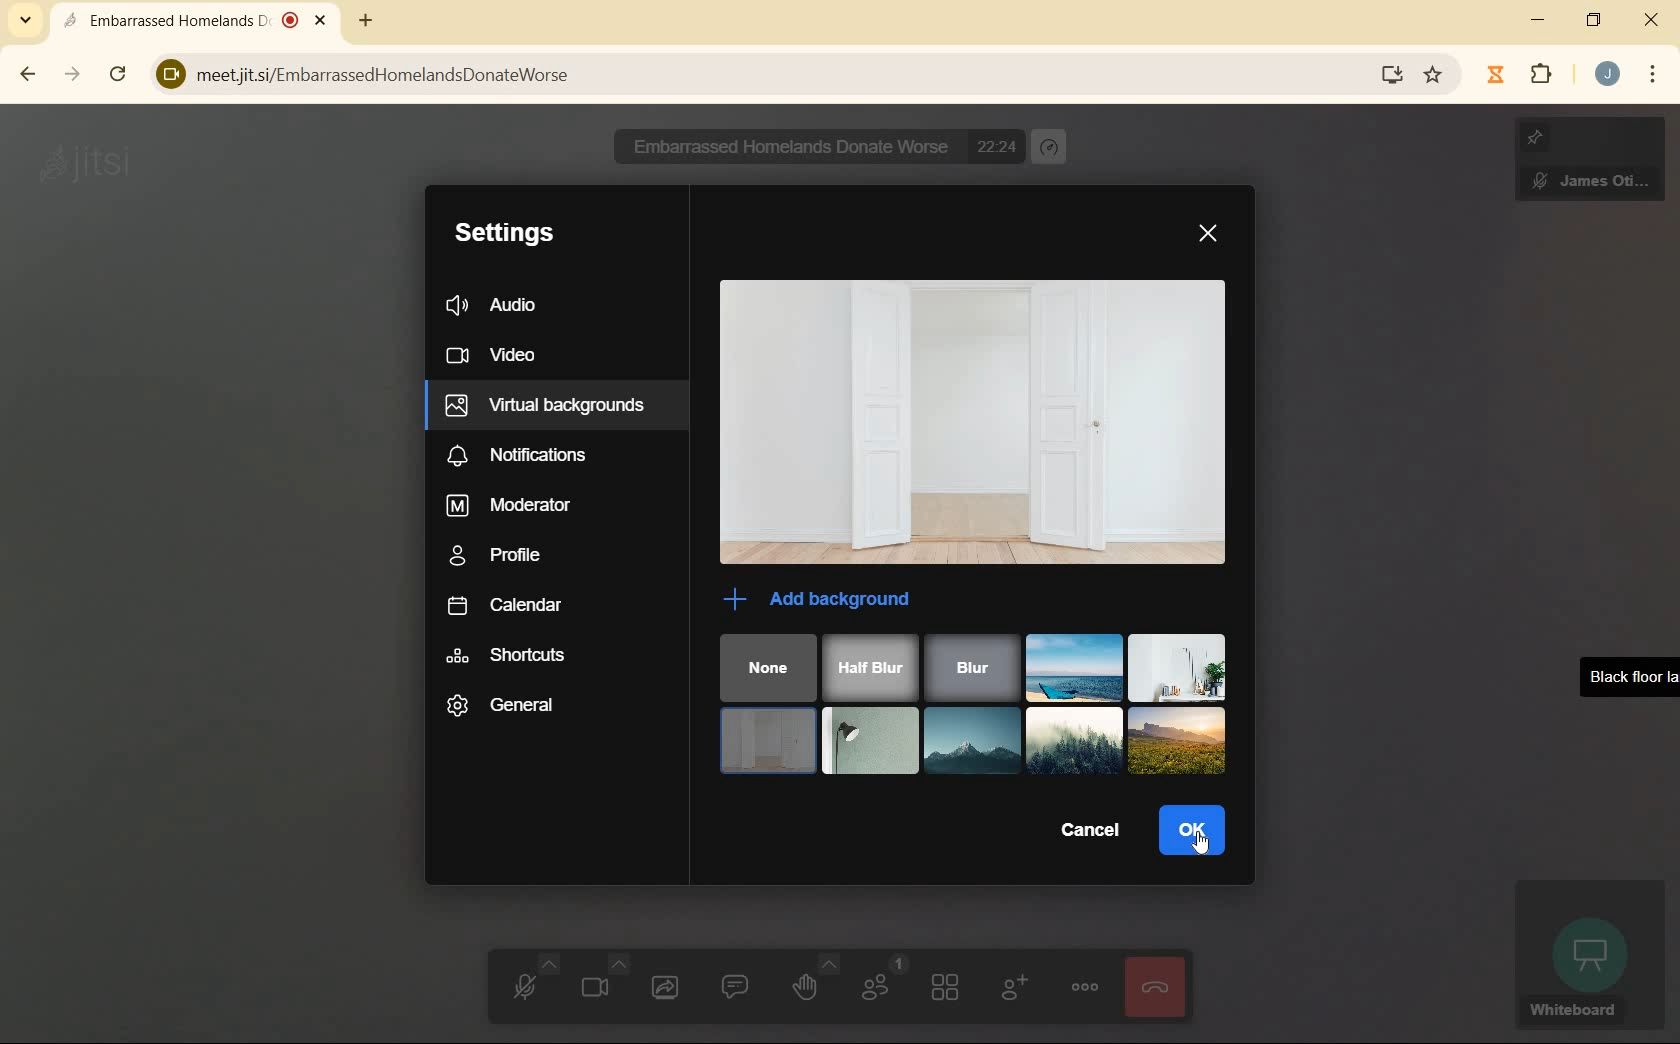 The width and height of the screenshot is (1680, 1044). Describe the element at coordinates (548, 403) in the screenshot. I see `virtual backgrounds` at that location.